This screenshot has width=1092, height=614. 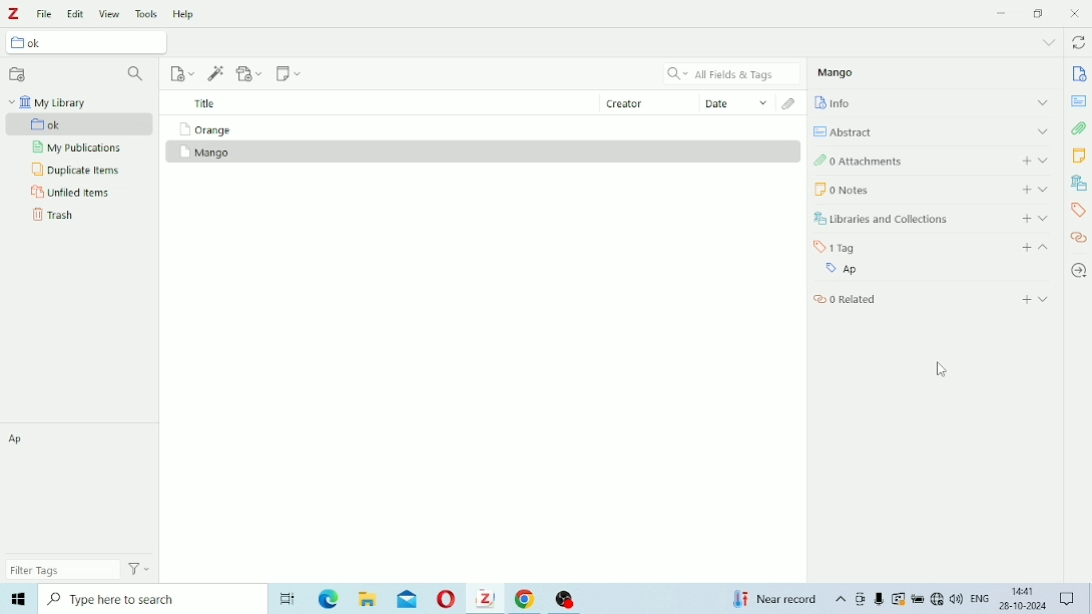 What do you see at coordinates (207, 104) in the screenshot?
I see `Title` at bounding box center [207, 104].